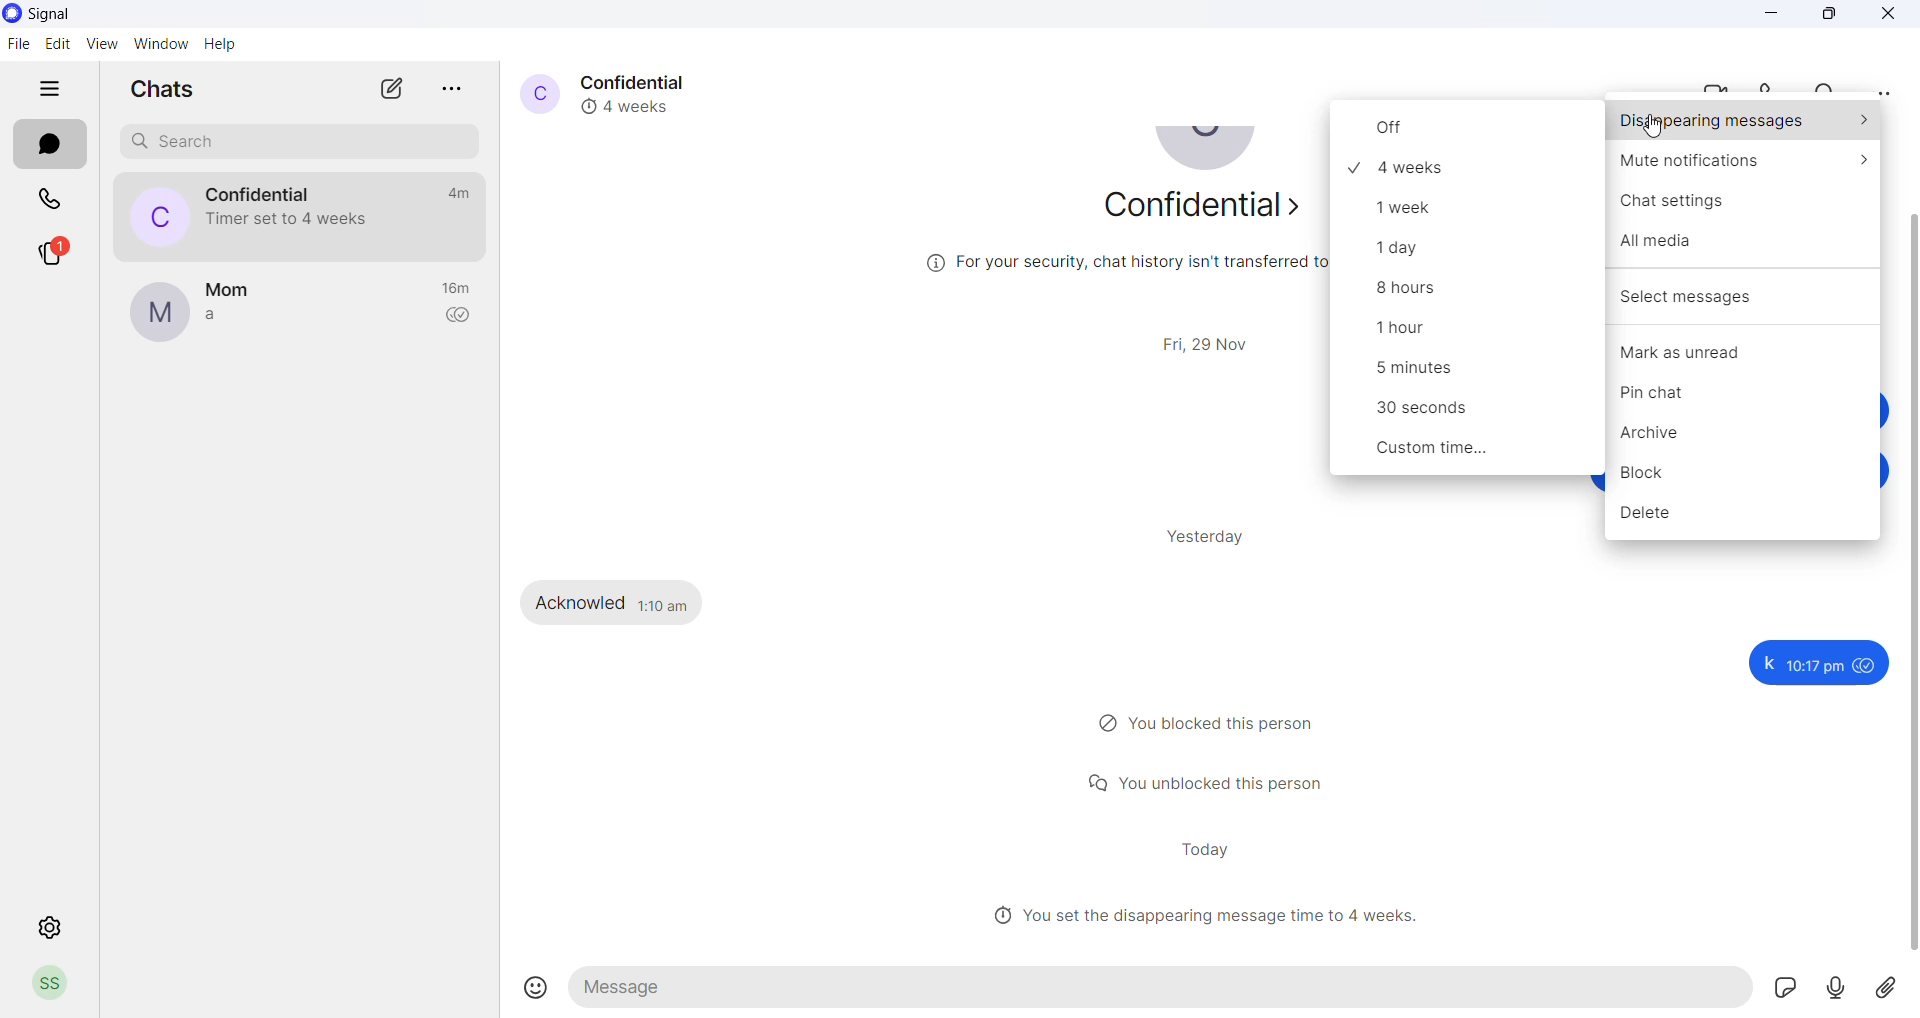 This screenshot has height=1018, width=1920. I want to click on last message timeframe, so click(455, 193).